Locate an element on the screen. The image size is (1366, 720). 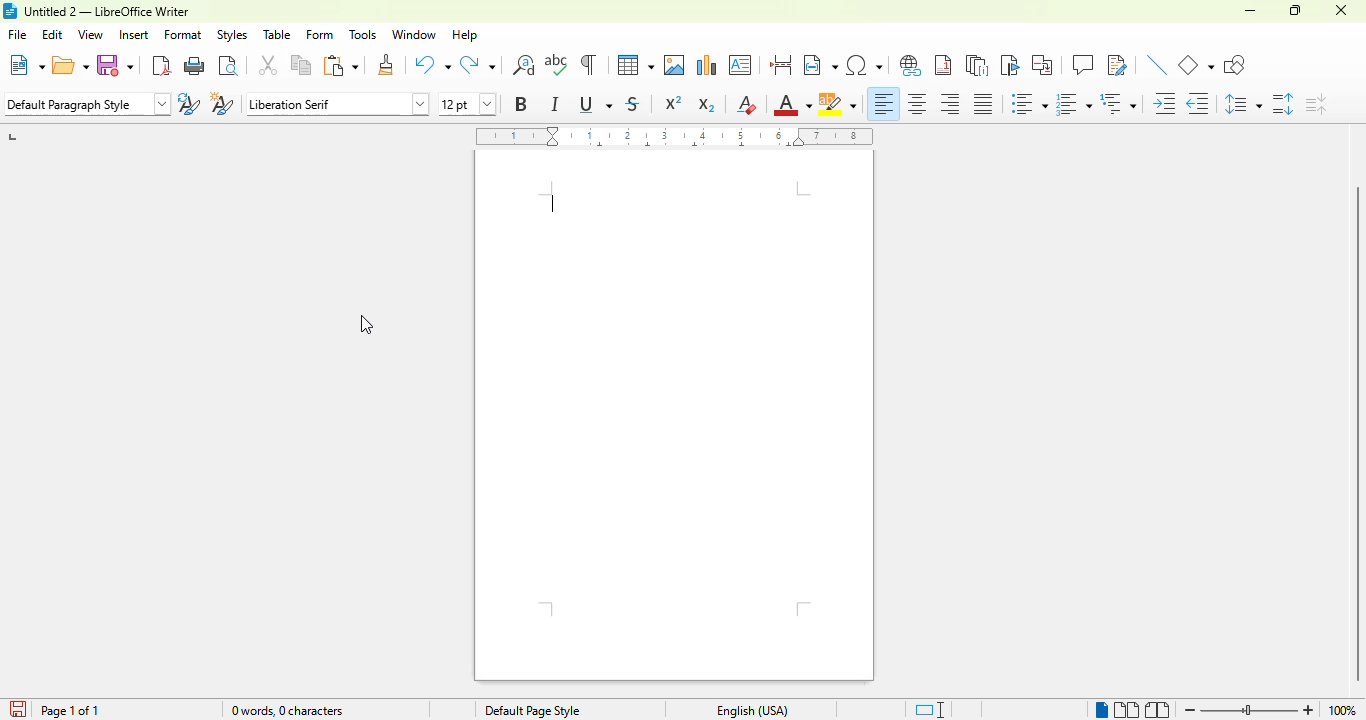
align right is located at coordinates (951, 104).